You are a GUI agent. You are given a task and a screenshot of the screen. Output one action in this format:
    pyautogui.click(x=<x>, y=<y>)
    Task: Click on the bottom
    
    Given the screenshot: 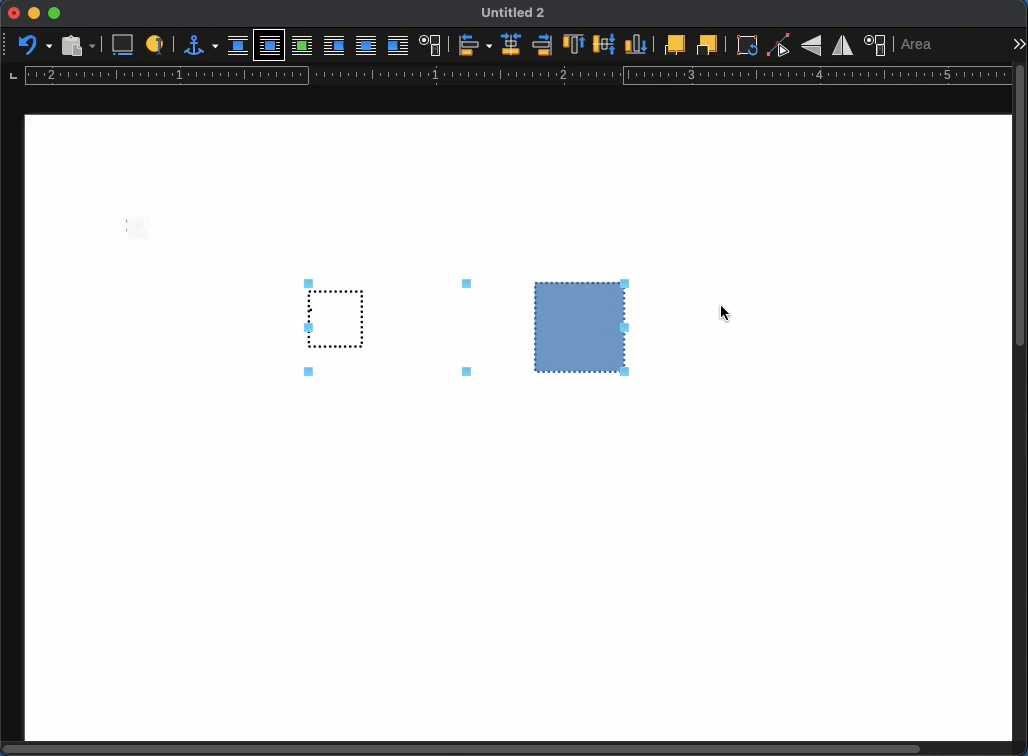 What is the action you would take?
    pyautogui.click(x=634, y=43)
    